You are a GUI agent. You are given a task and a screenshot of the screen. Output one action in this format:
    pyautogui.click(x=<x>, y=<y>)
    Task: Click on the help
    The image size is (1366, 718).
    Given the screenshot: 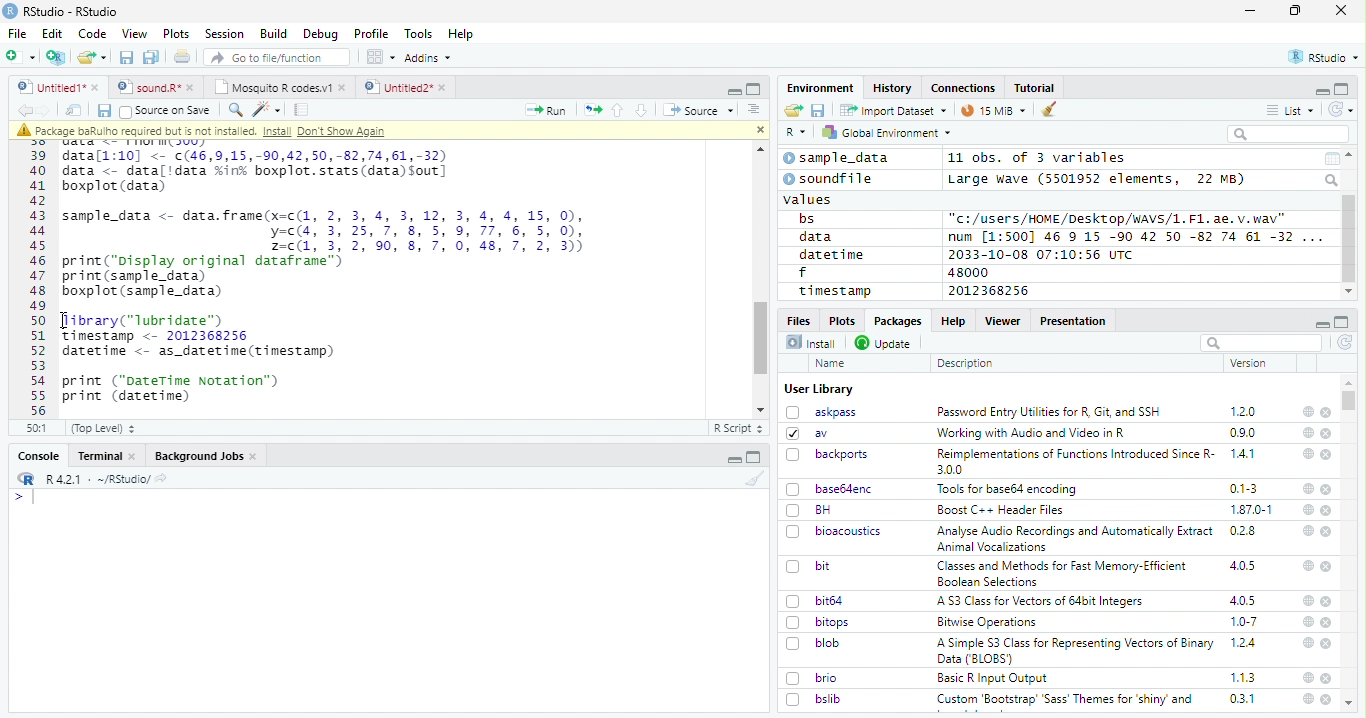 What is the action you would take?
    pyautogui.click(x=1307, y=565)
    